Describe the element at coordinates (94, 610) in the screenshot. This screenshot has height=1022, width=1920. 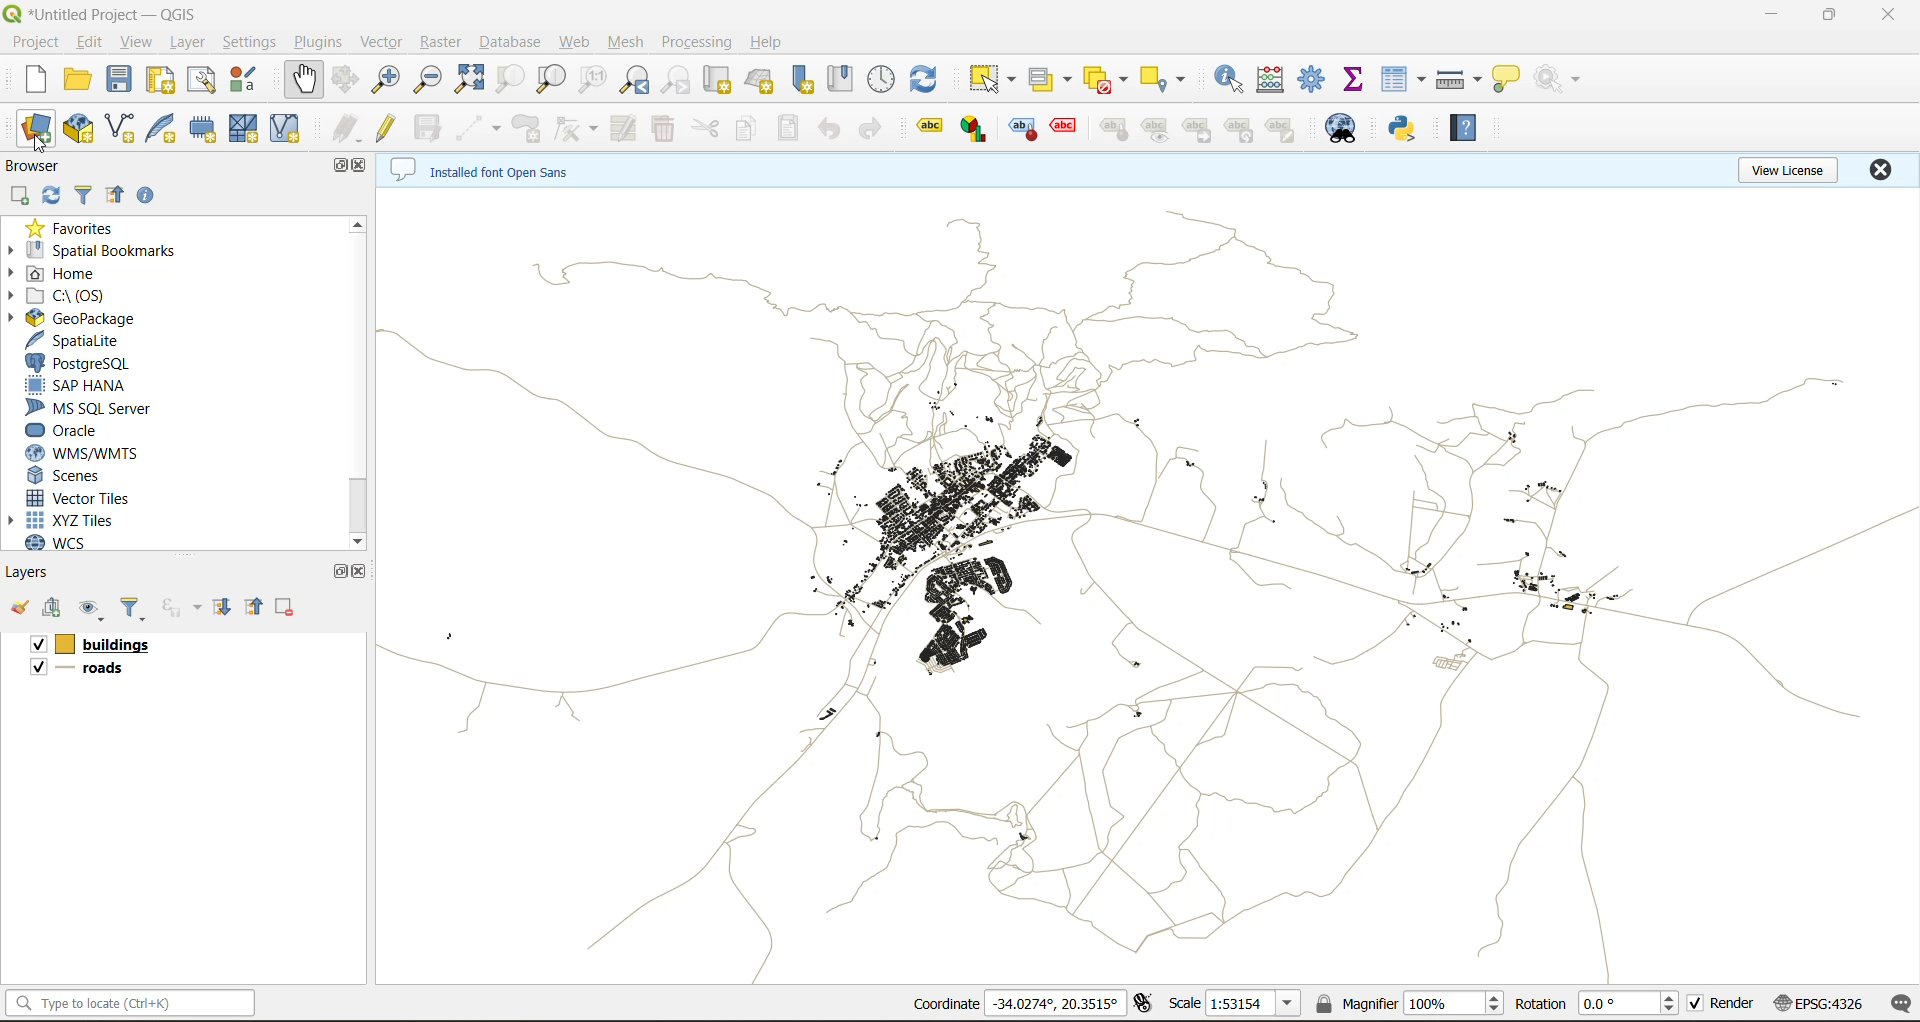
I see `manage map` at that location.